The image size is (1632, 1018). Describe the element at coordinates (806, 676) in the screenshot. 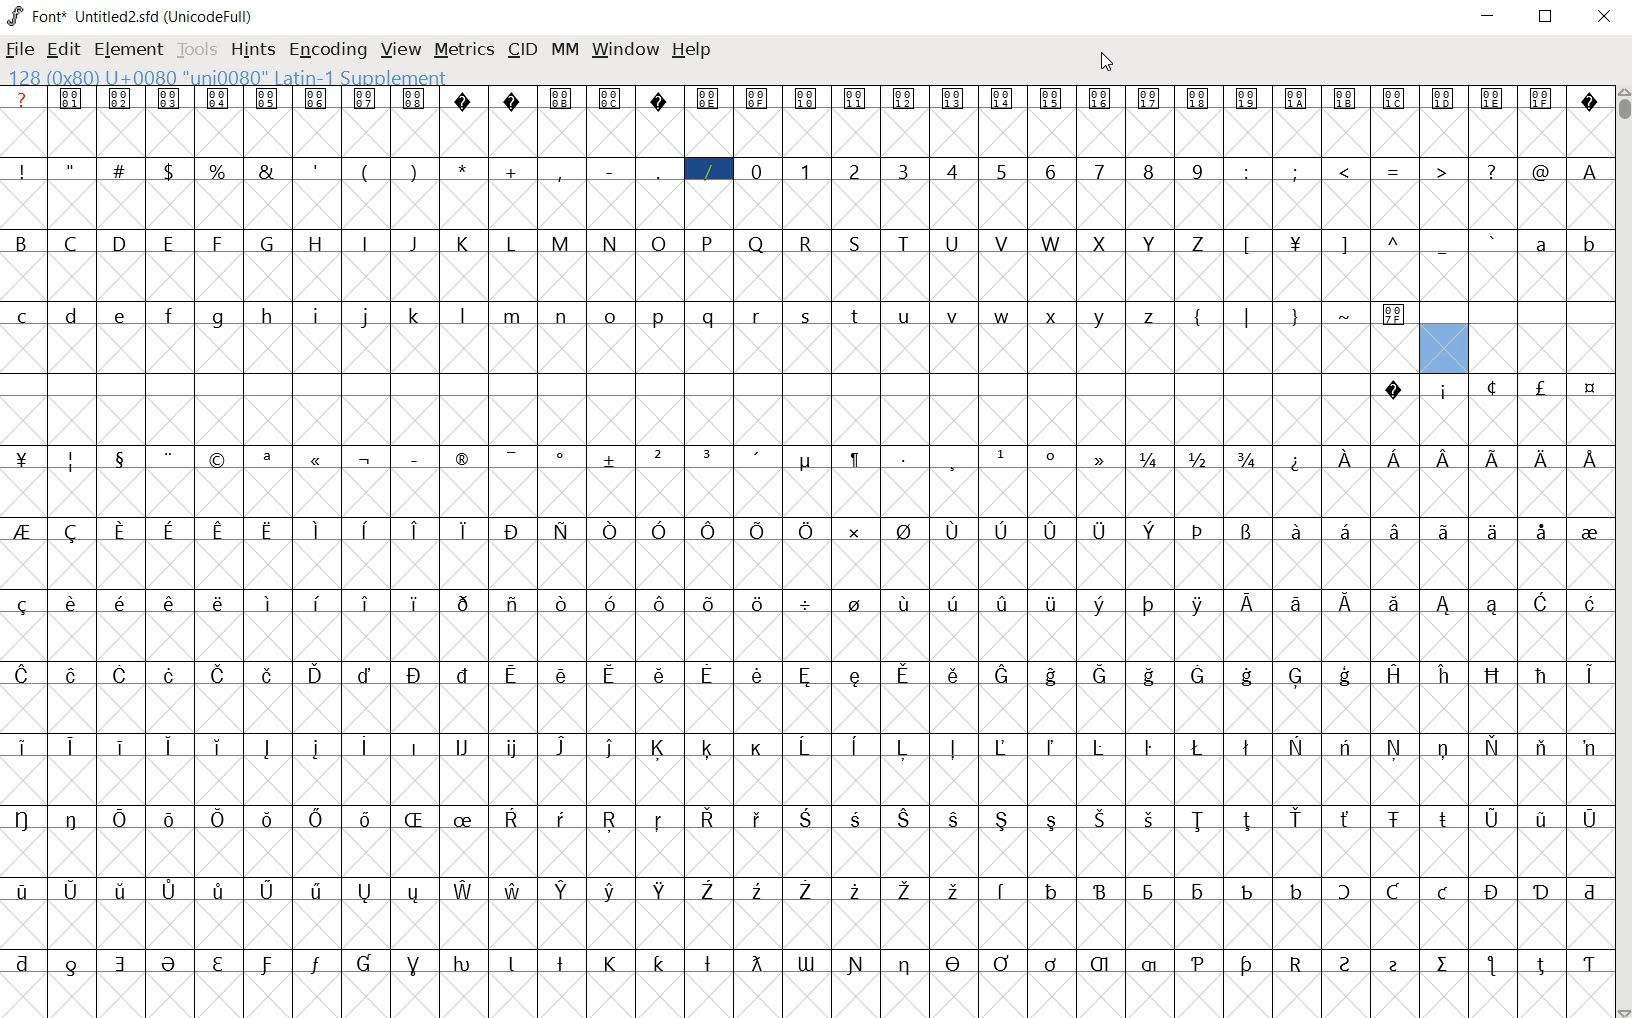

I see `glyph` at that location.